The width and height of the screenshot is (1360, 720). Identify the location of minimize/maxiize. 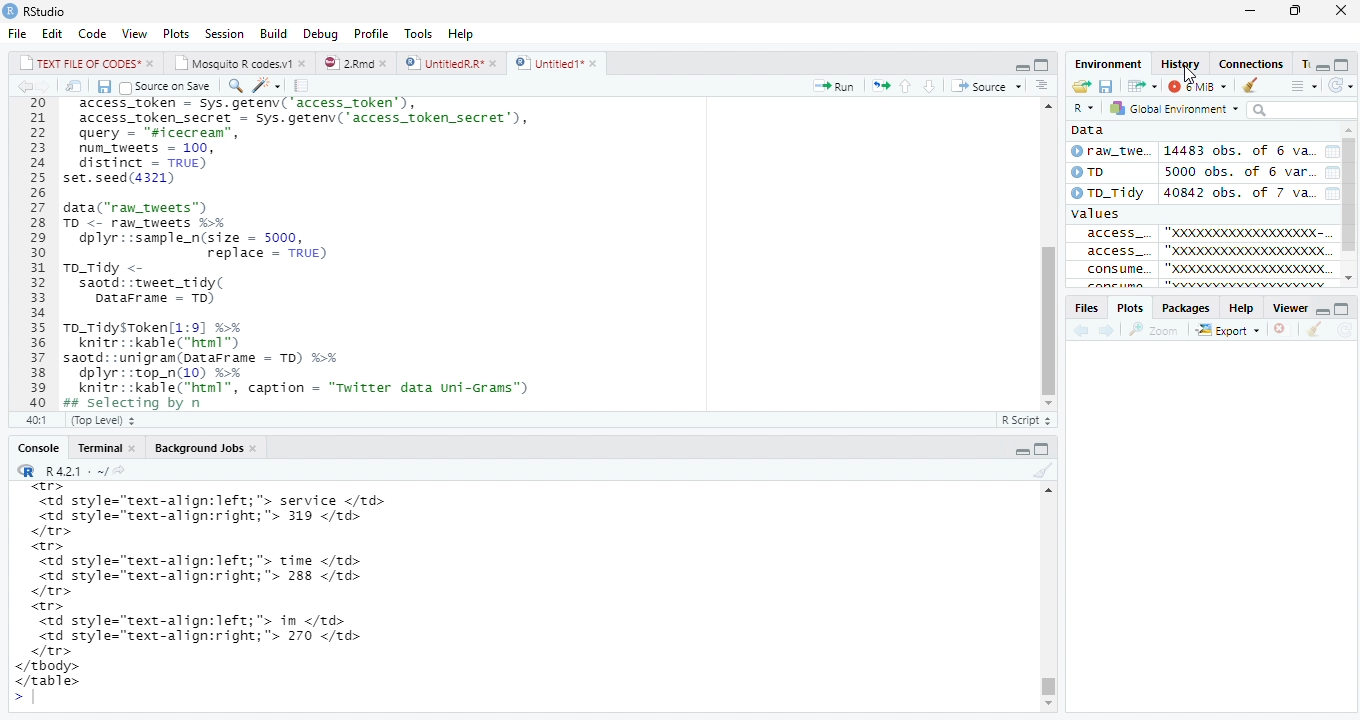
(1034, 447).